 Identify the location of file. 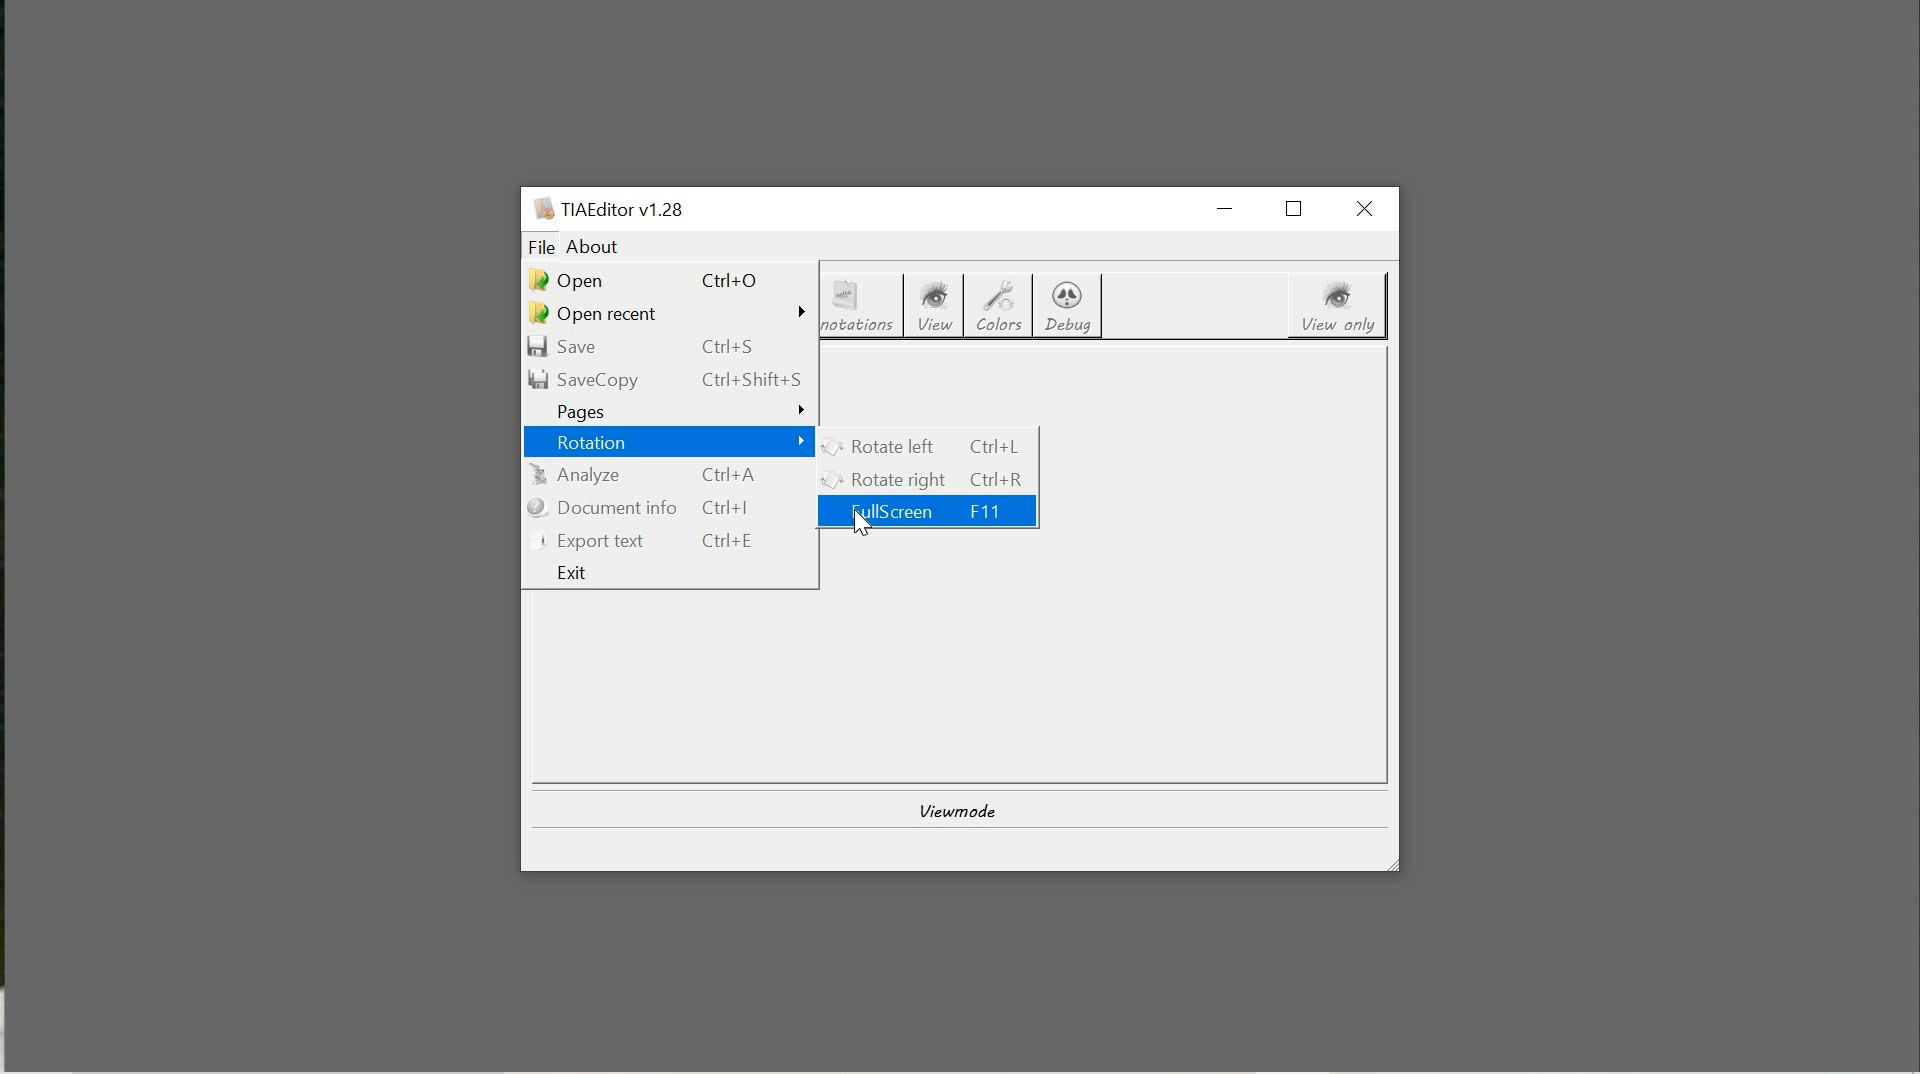
(541, 247).